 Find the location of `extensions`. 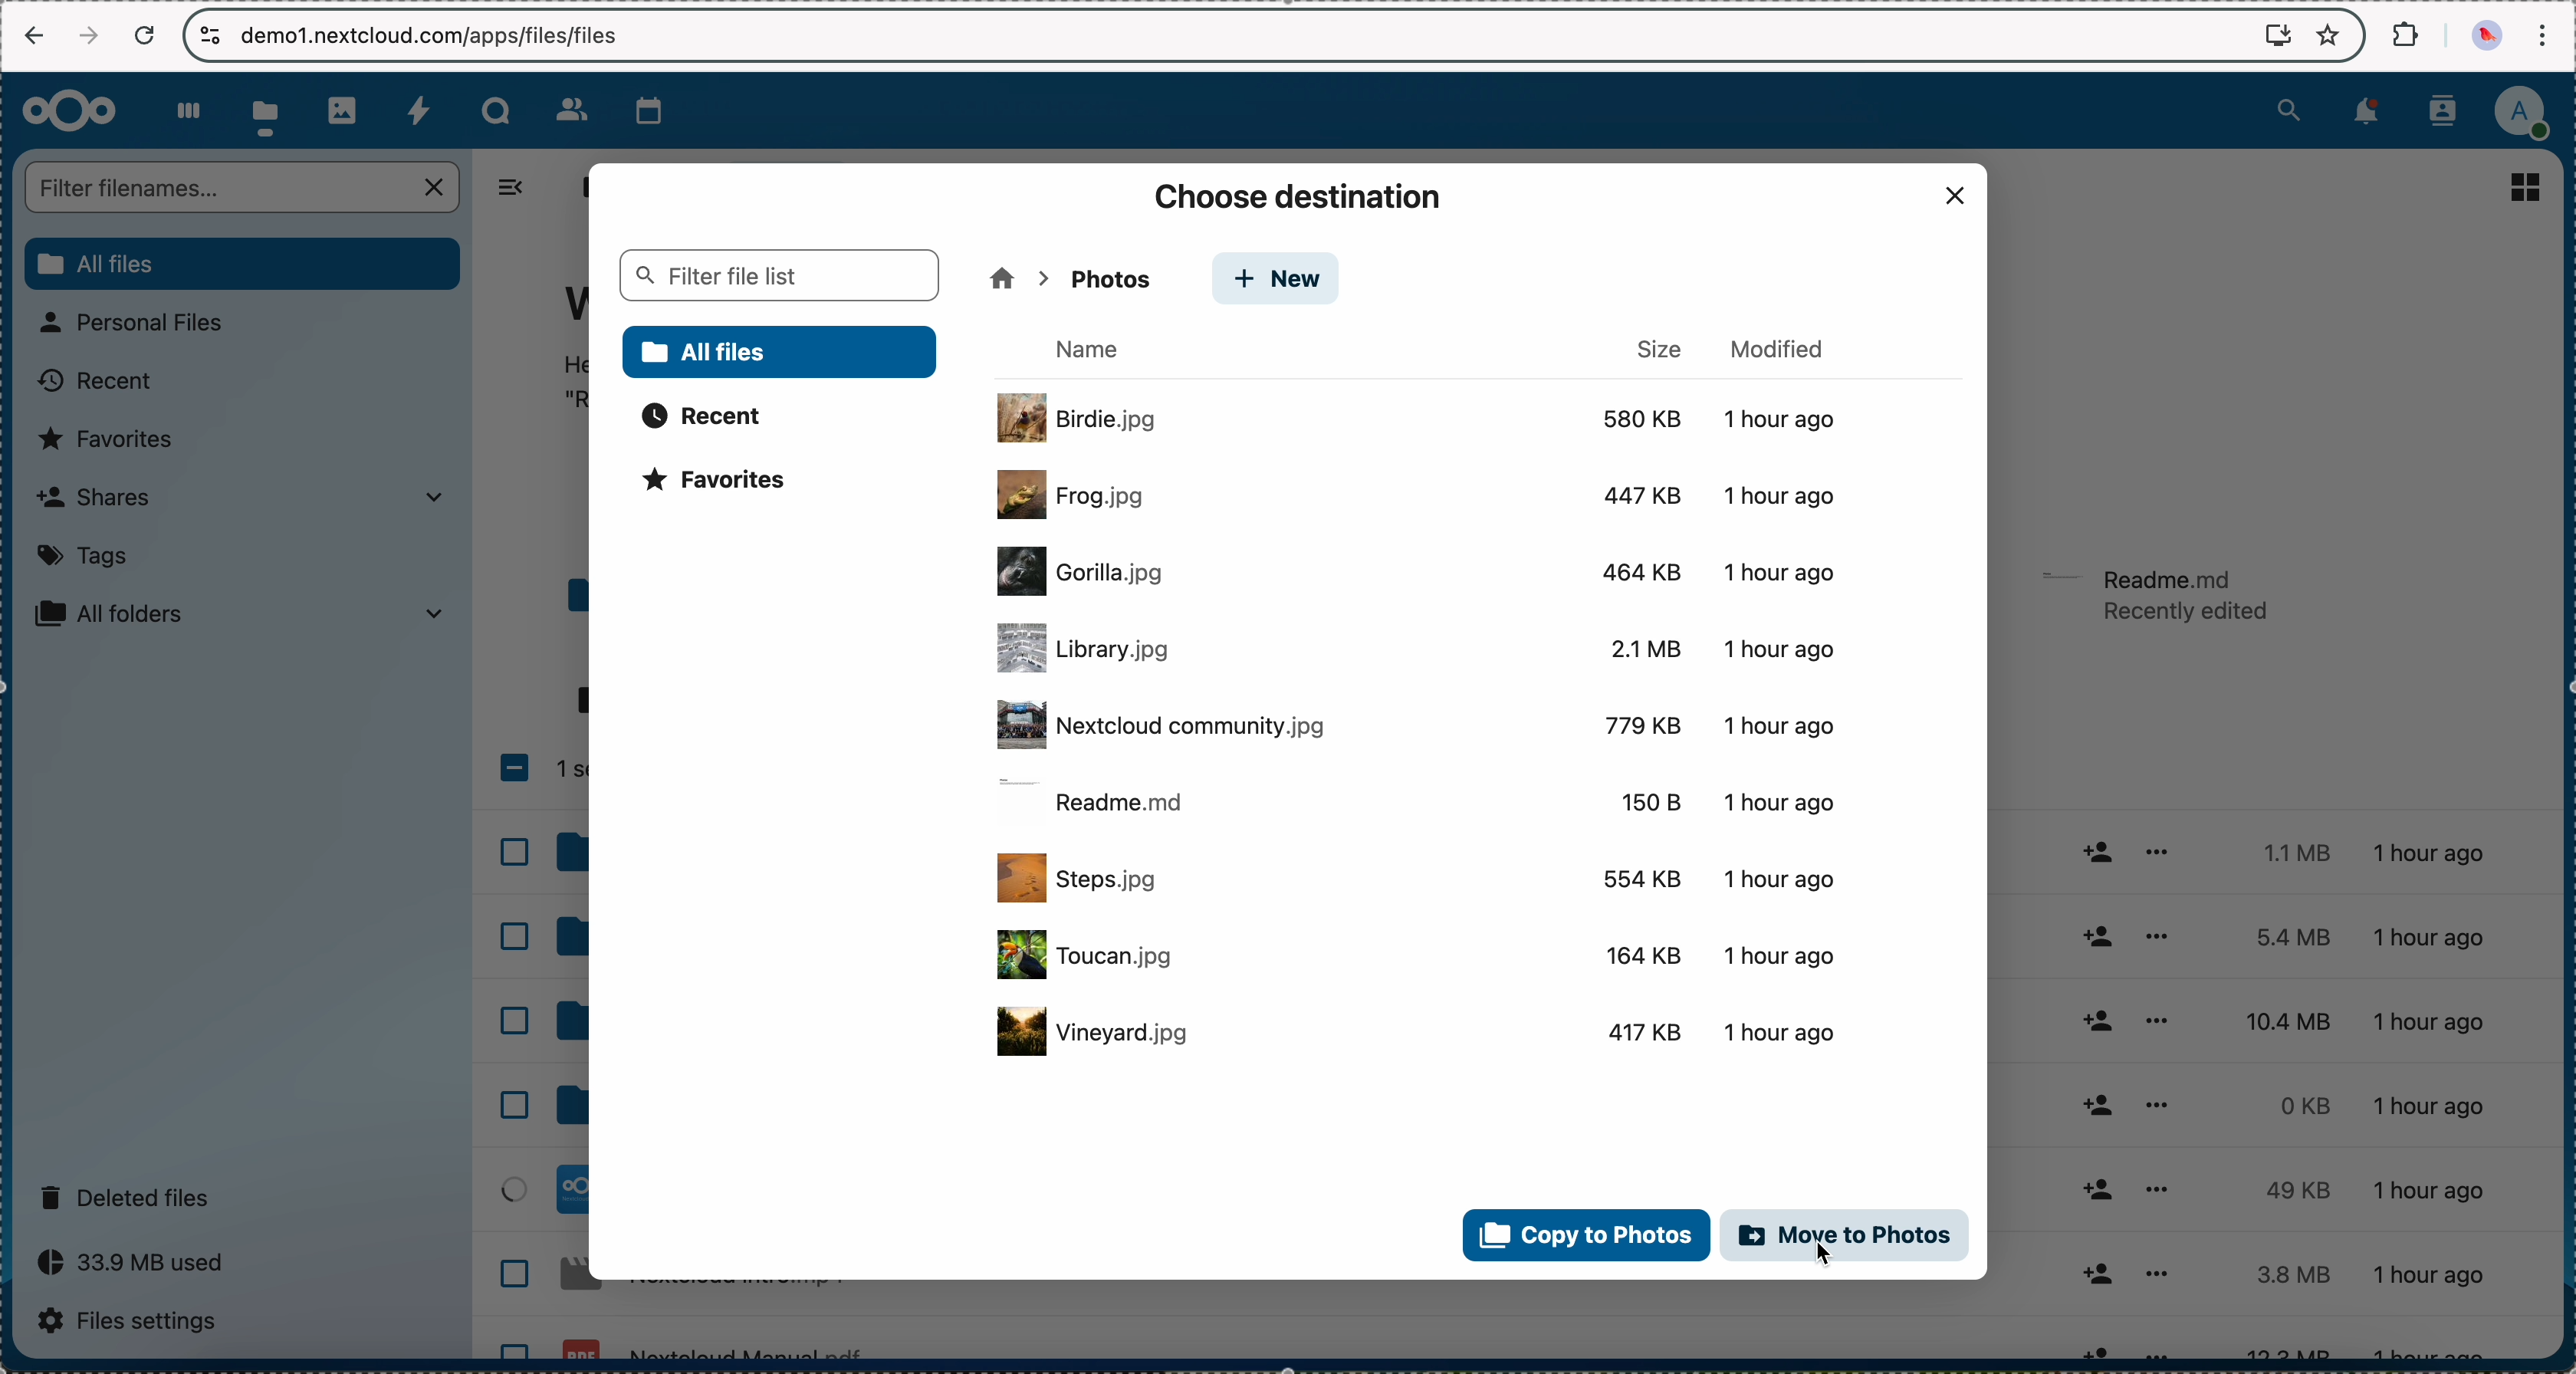

extensions is located at coordinates (2405, 36).